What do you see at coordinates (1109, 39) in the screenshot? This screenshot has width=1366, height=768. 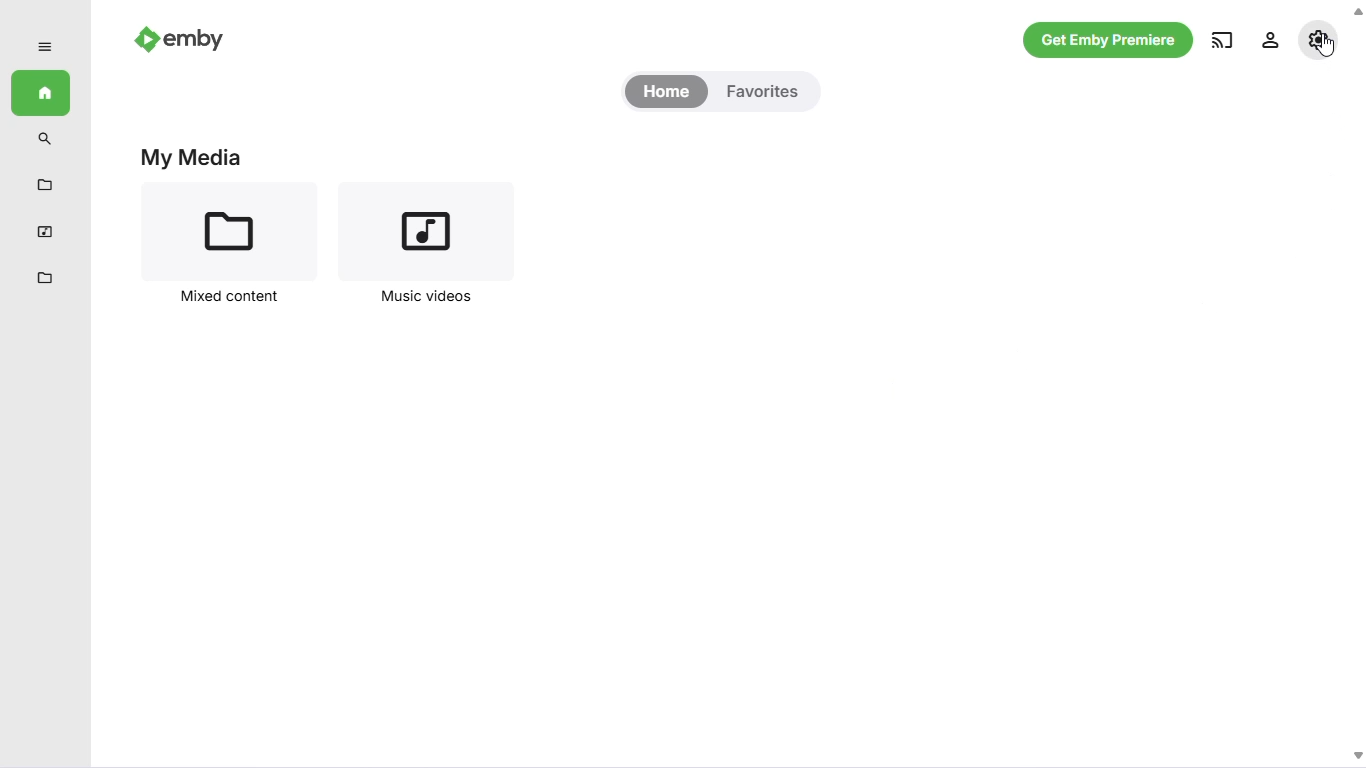 I see `get emby premiere` at bounding box center [1109, 39].